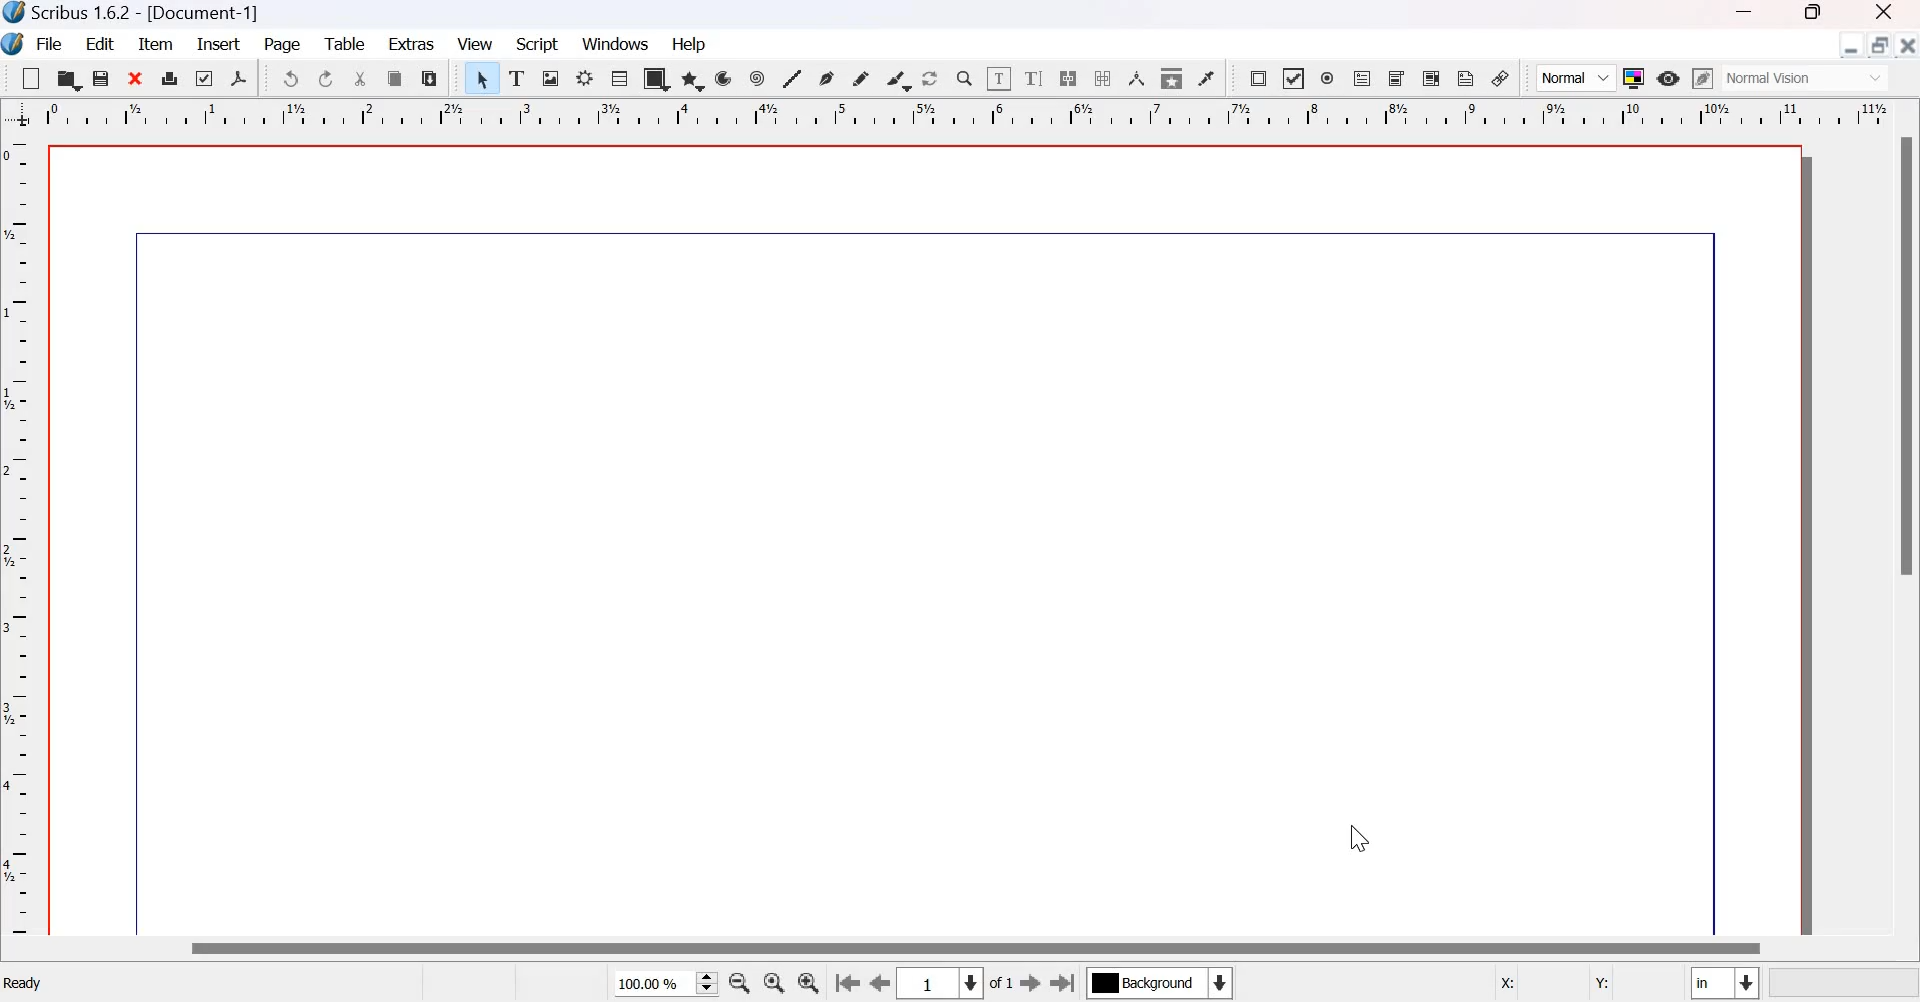 The height and width of the screenshot is (1002, 1920). What do you see at coordinates (1157, 984) in the screenshot?
I see `Select the current layer` at bounding box center [1157, 984].